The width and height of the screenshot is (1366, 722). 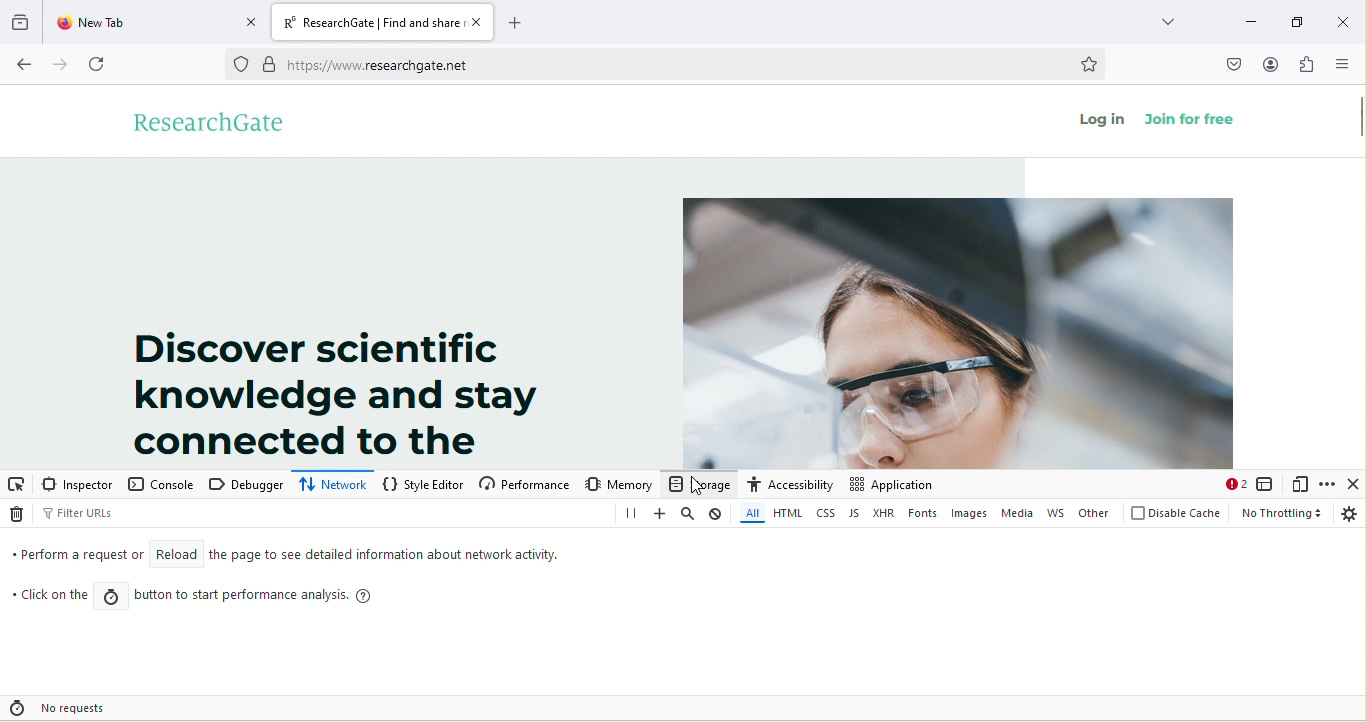 What do you see at coordinates (1053, 513) in the screenshot?
I see `ws` at bounding box center [1053, 513].